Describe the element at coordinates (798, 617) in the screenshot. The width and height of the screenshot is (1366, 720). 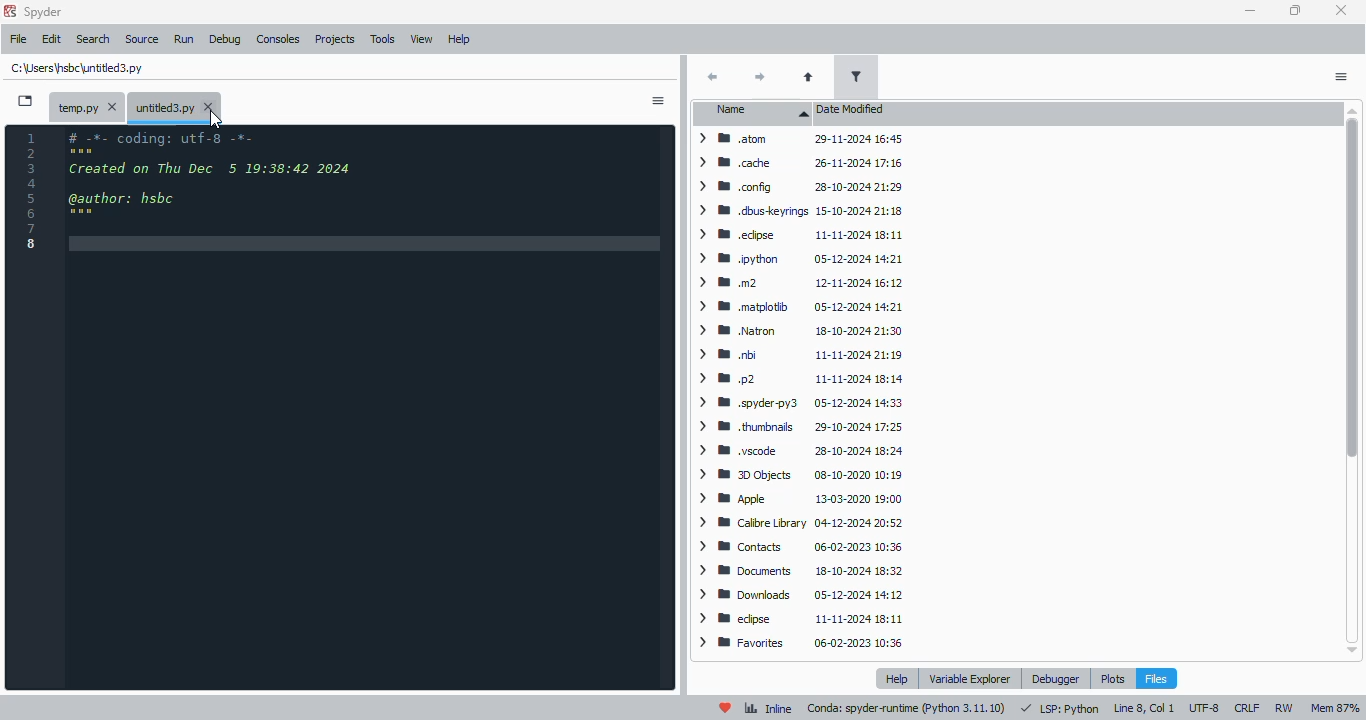
I see `> BB edipse 11-11-2024 18:11` at that location.